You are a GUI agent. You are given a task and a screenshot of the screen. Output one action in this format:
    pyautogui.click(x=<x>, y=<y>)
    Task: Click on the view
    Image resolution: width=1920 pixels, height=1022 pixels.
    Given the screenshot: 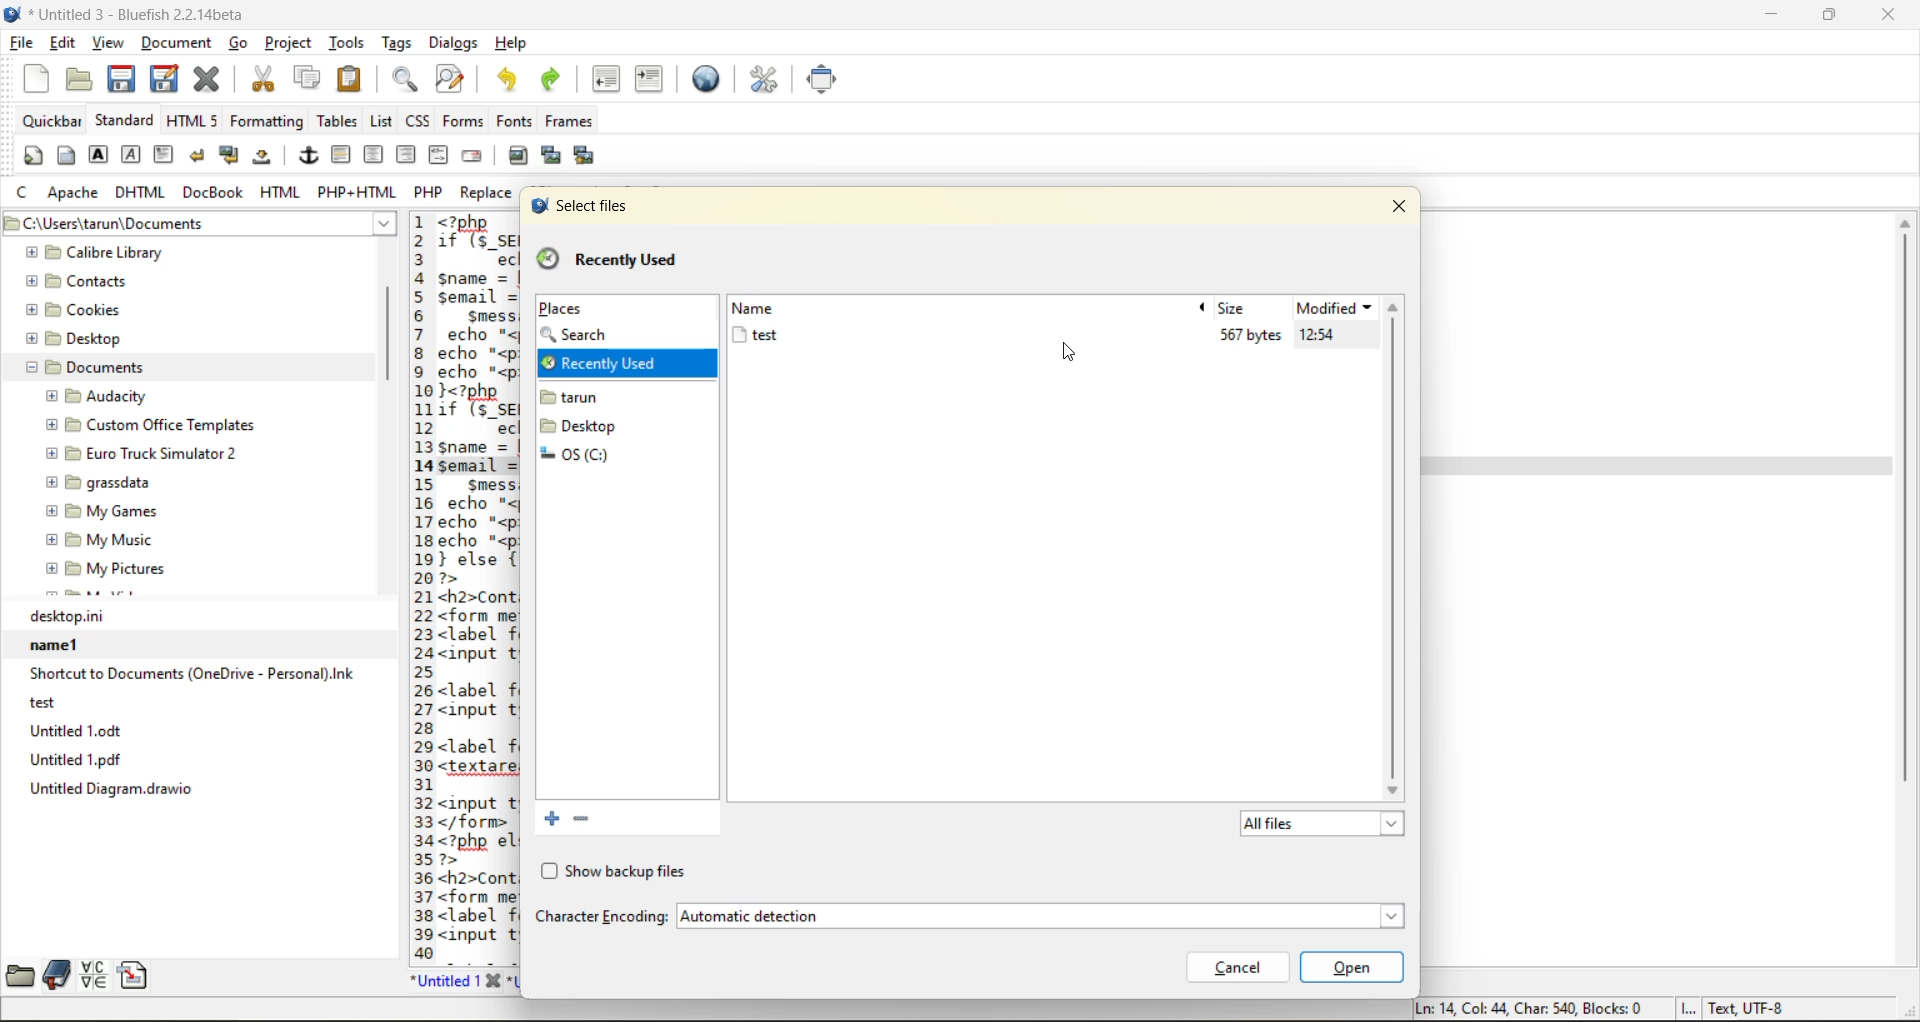 What is the action you would take?
    pyautogui.click(x=109, y=45)
    